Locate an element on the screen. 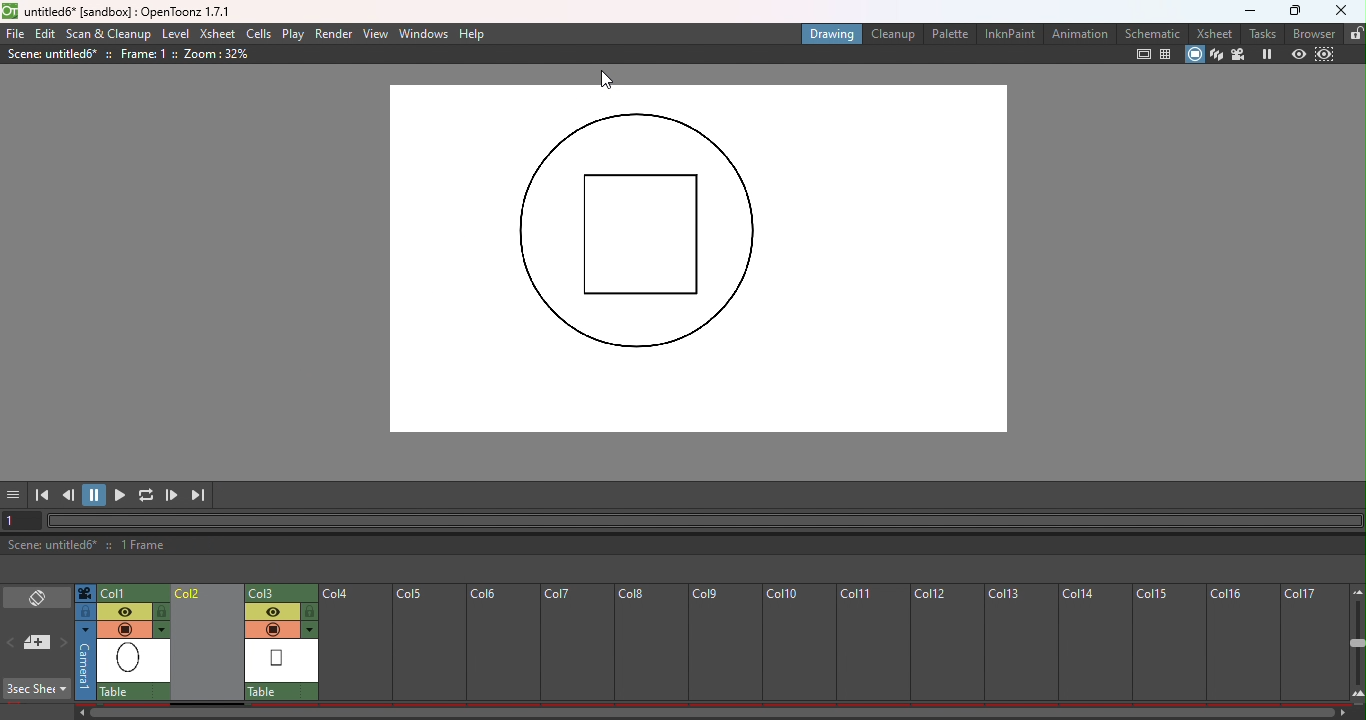 The height and width of the screenshot is (720, 1366). Next frame is located at coordinates (172, 496).